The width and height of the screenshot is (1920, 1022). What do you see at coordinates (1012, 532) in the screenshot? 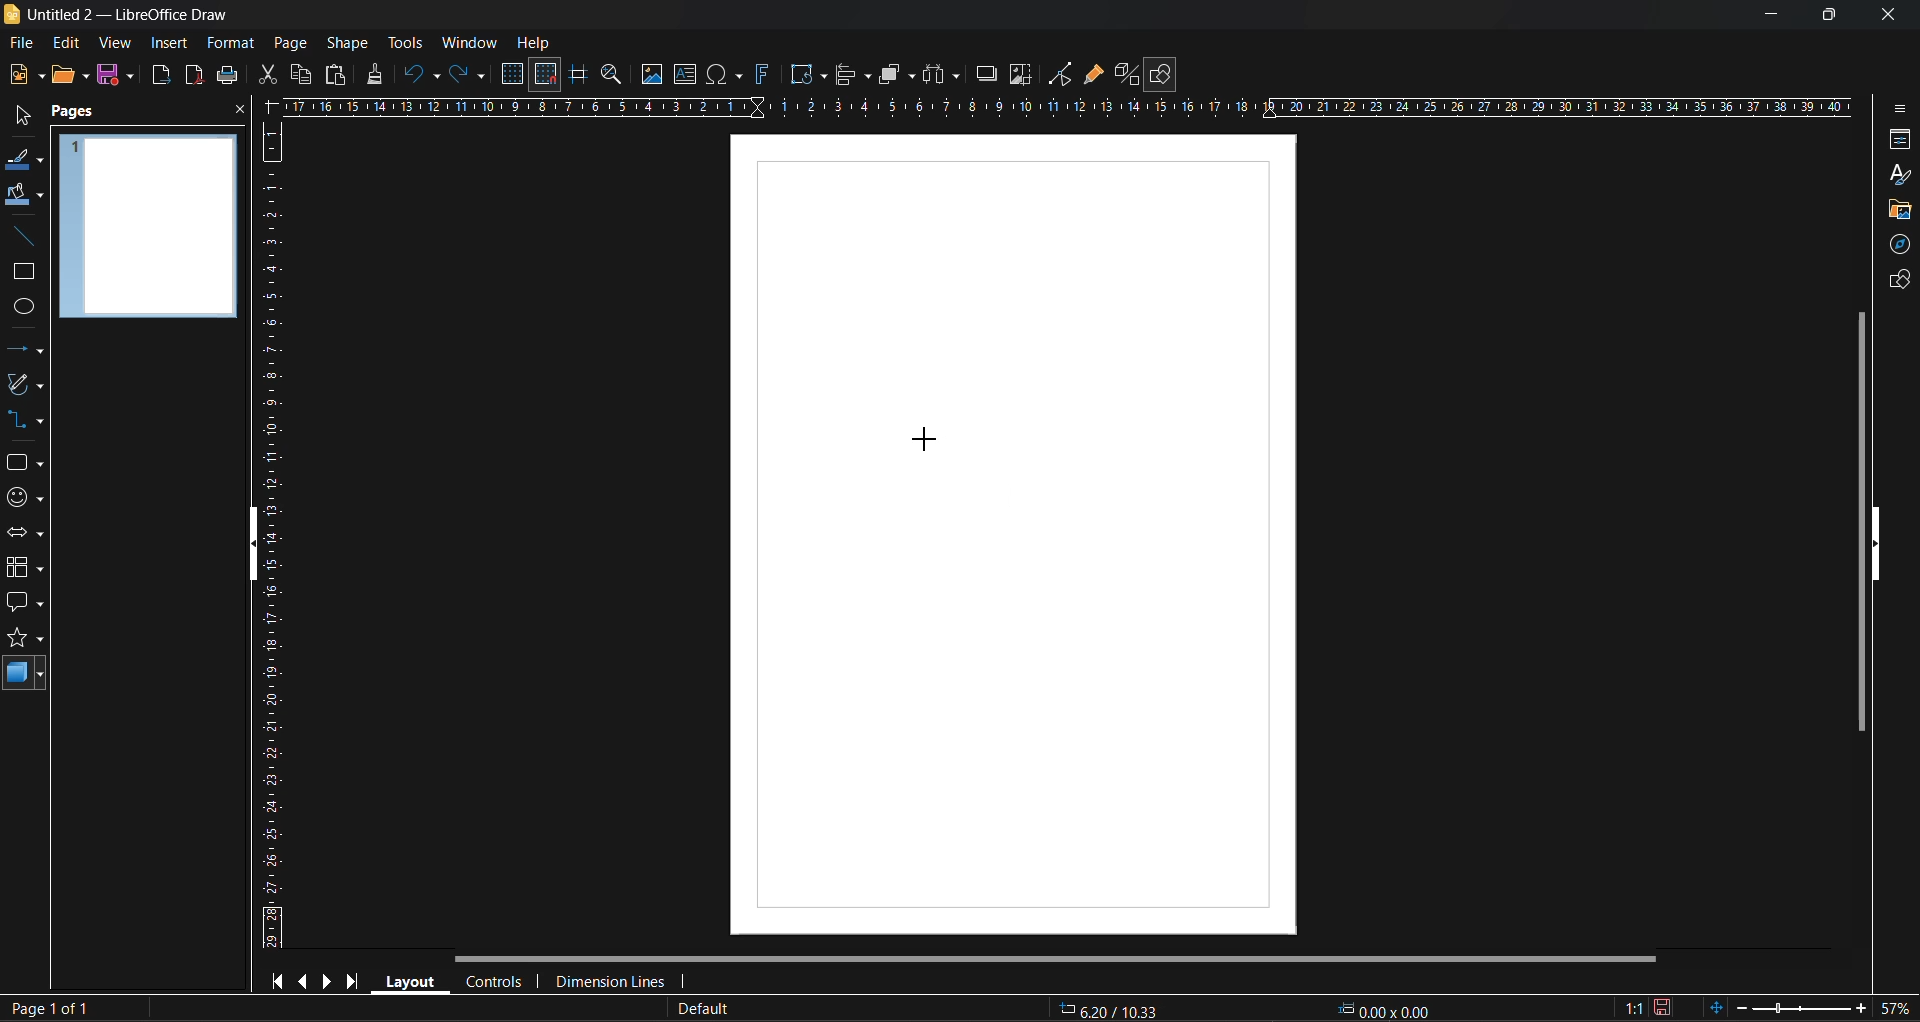
I see `working area` at bounding box center [1012, 532].